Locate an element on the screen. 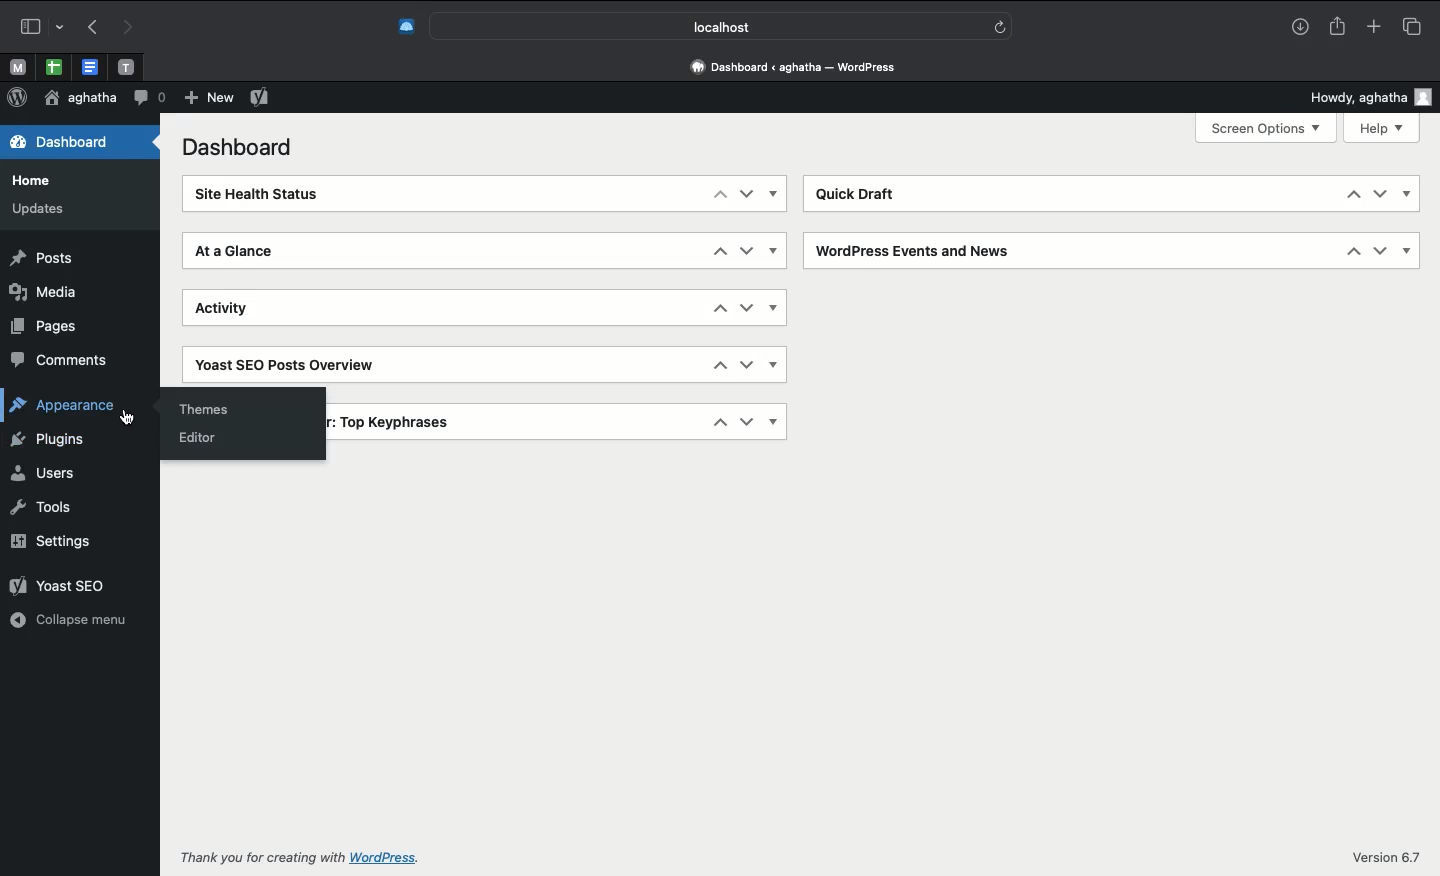 The height and width of the screenshot is (876, 1440). Pages is located at coordinates (46, 326).